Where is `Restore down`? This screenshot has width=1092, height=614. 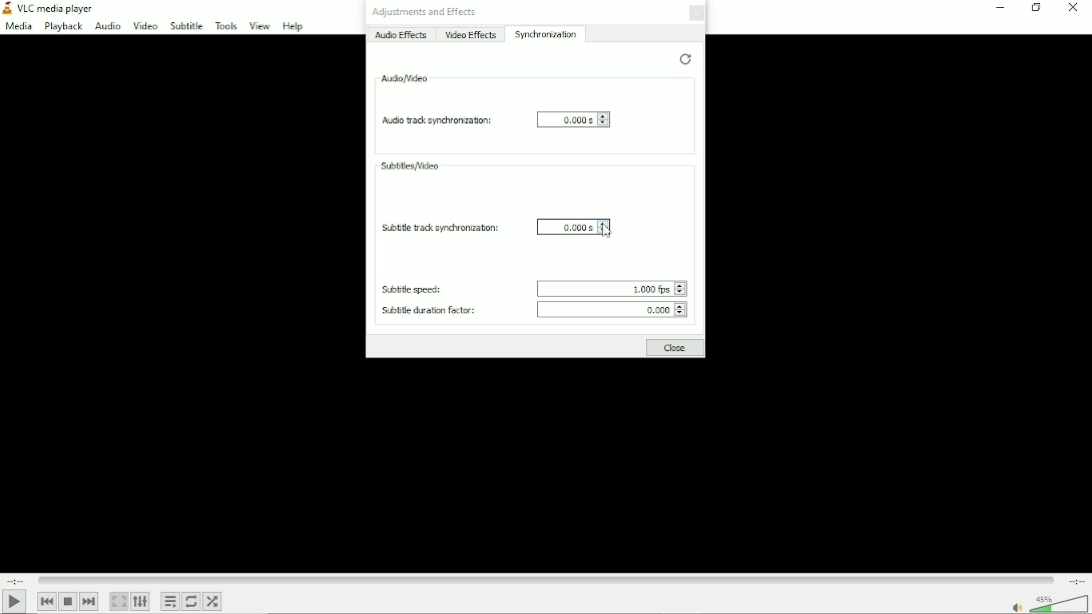
Restore down is located at coordinates (1035, 8).